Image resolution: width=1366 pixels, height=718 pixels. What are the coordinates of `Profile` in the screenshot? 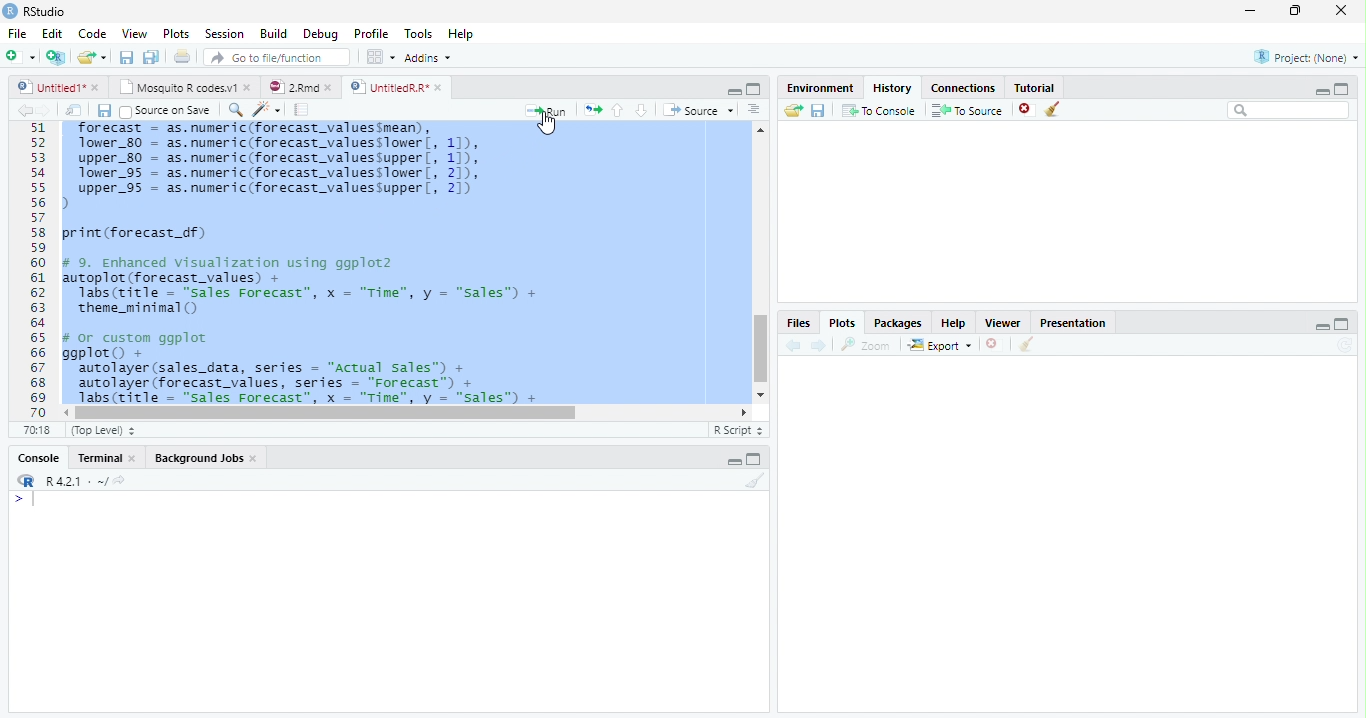 It's located at (372, 35).